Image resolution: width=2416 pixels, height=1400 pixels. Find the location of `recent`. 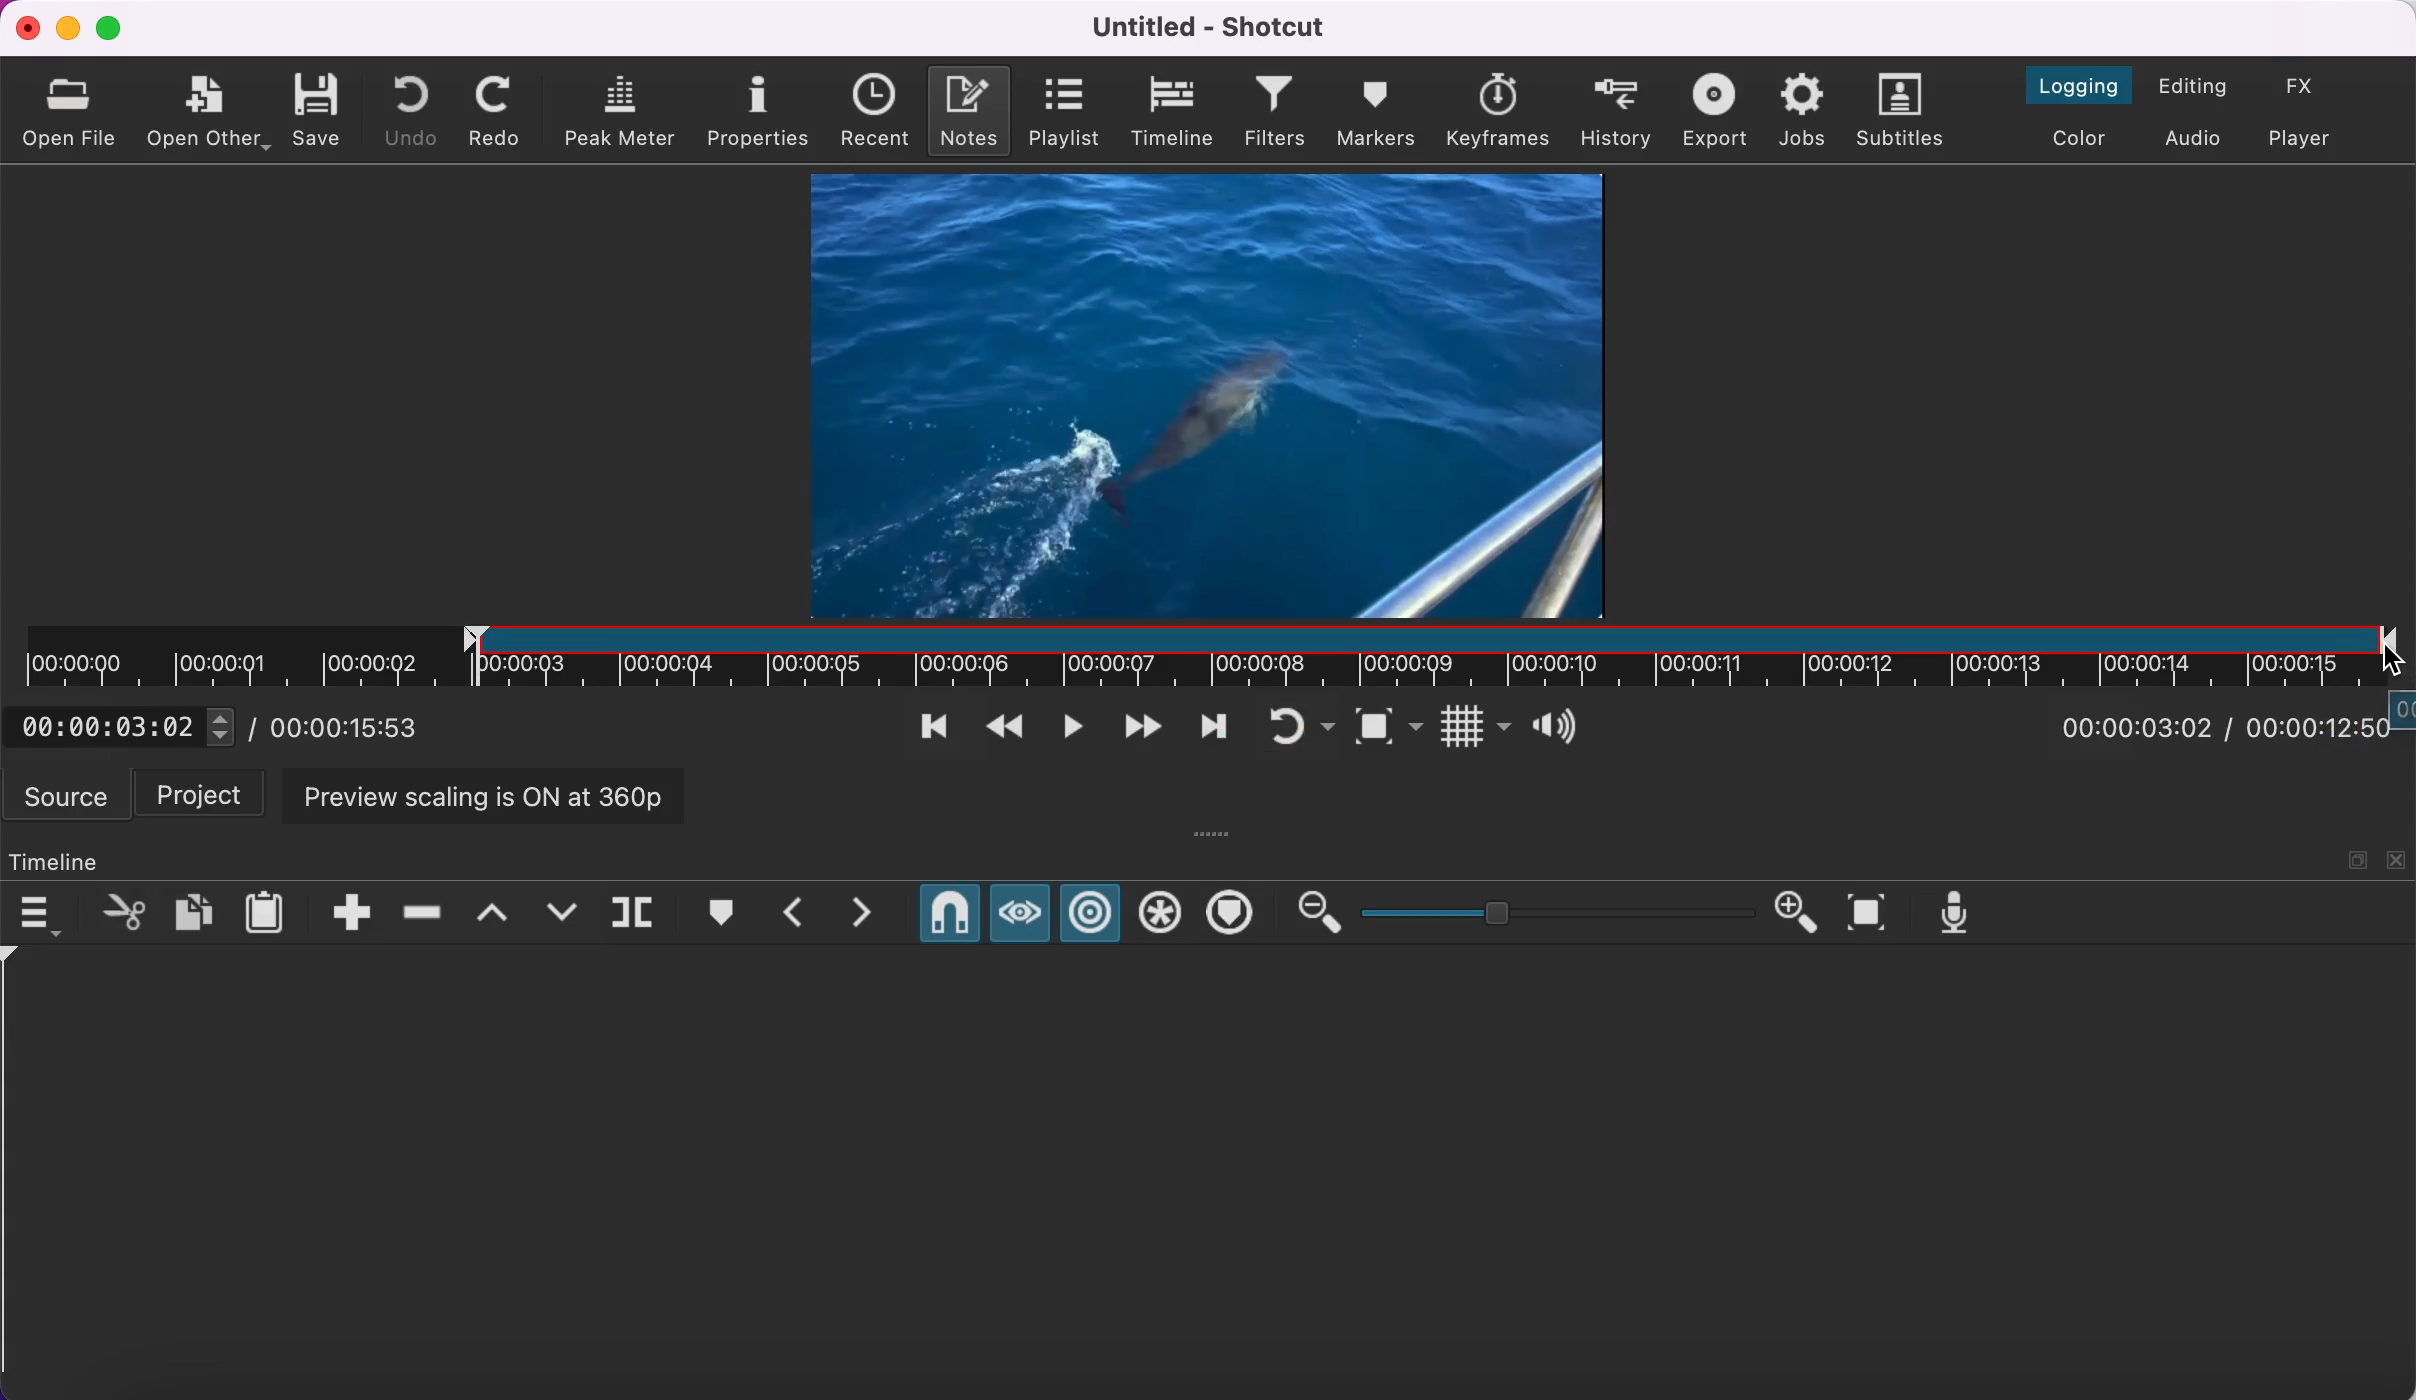

recent is located at coordinates (877, 111).